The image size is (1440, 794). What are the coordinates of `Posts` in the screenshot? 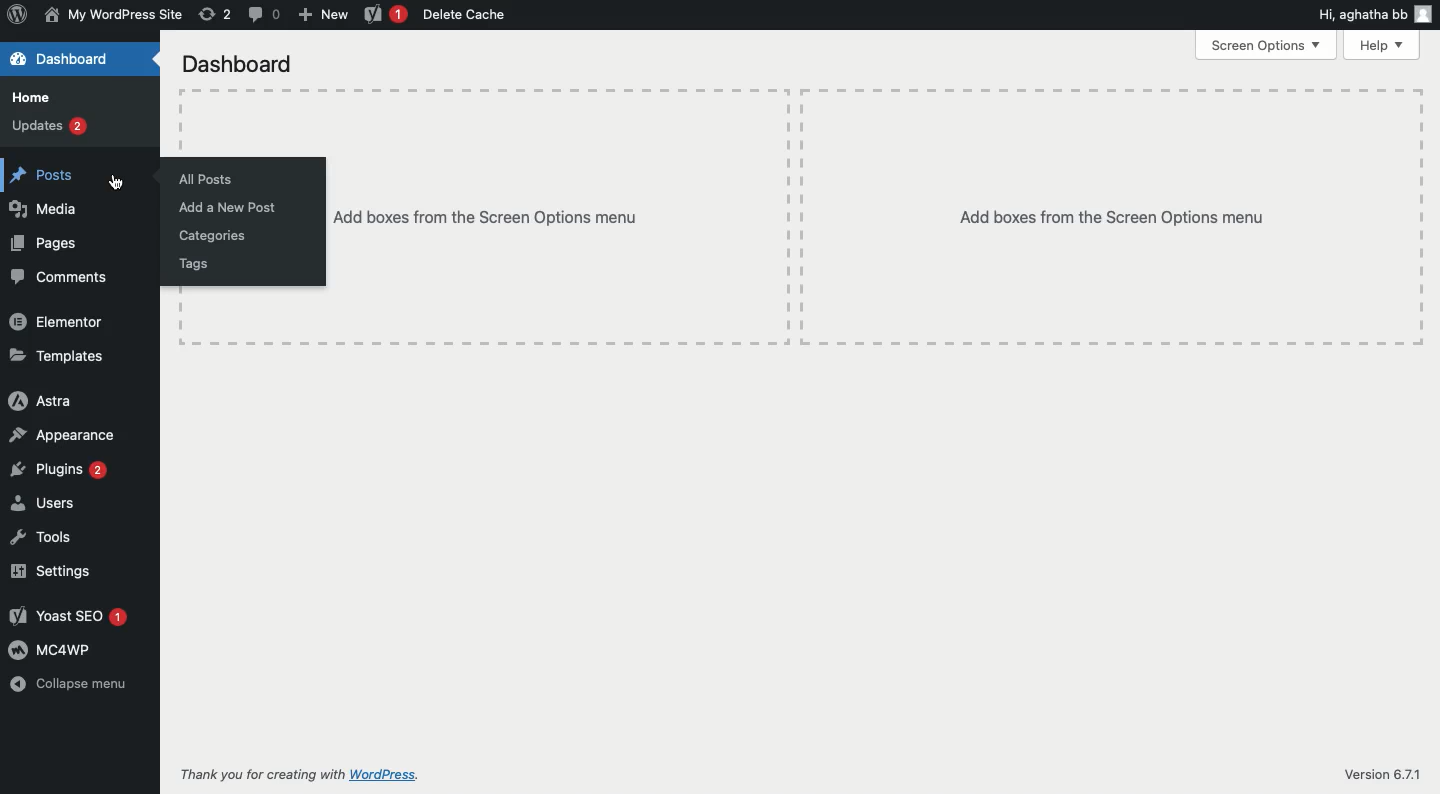 It's located at (44, 175).